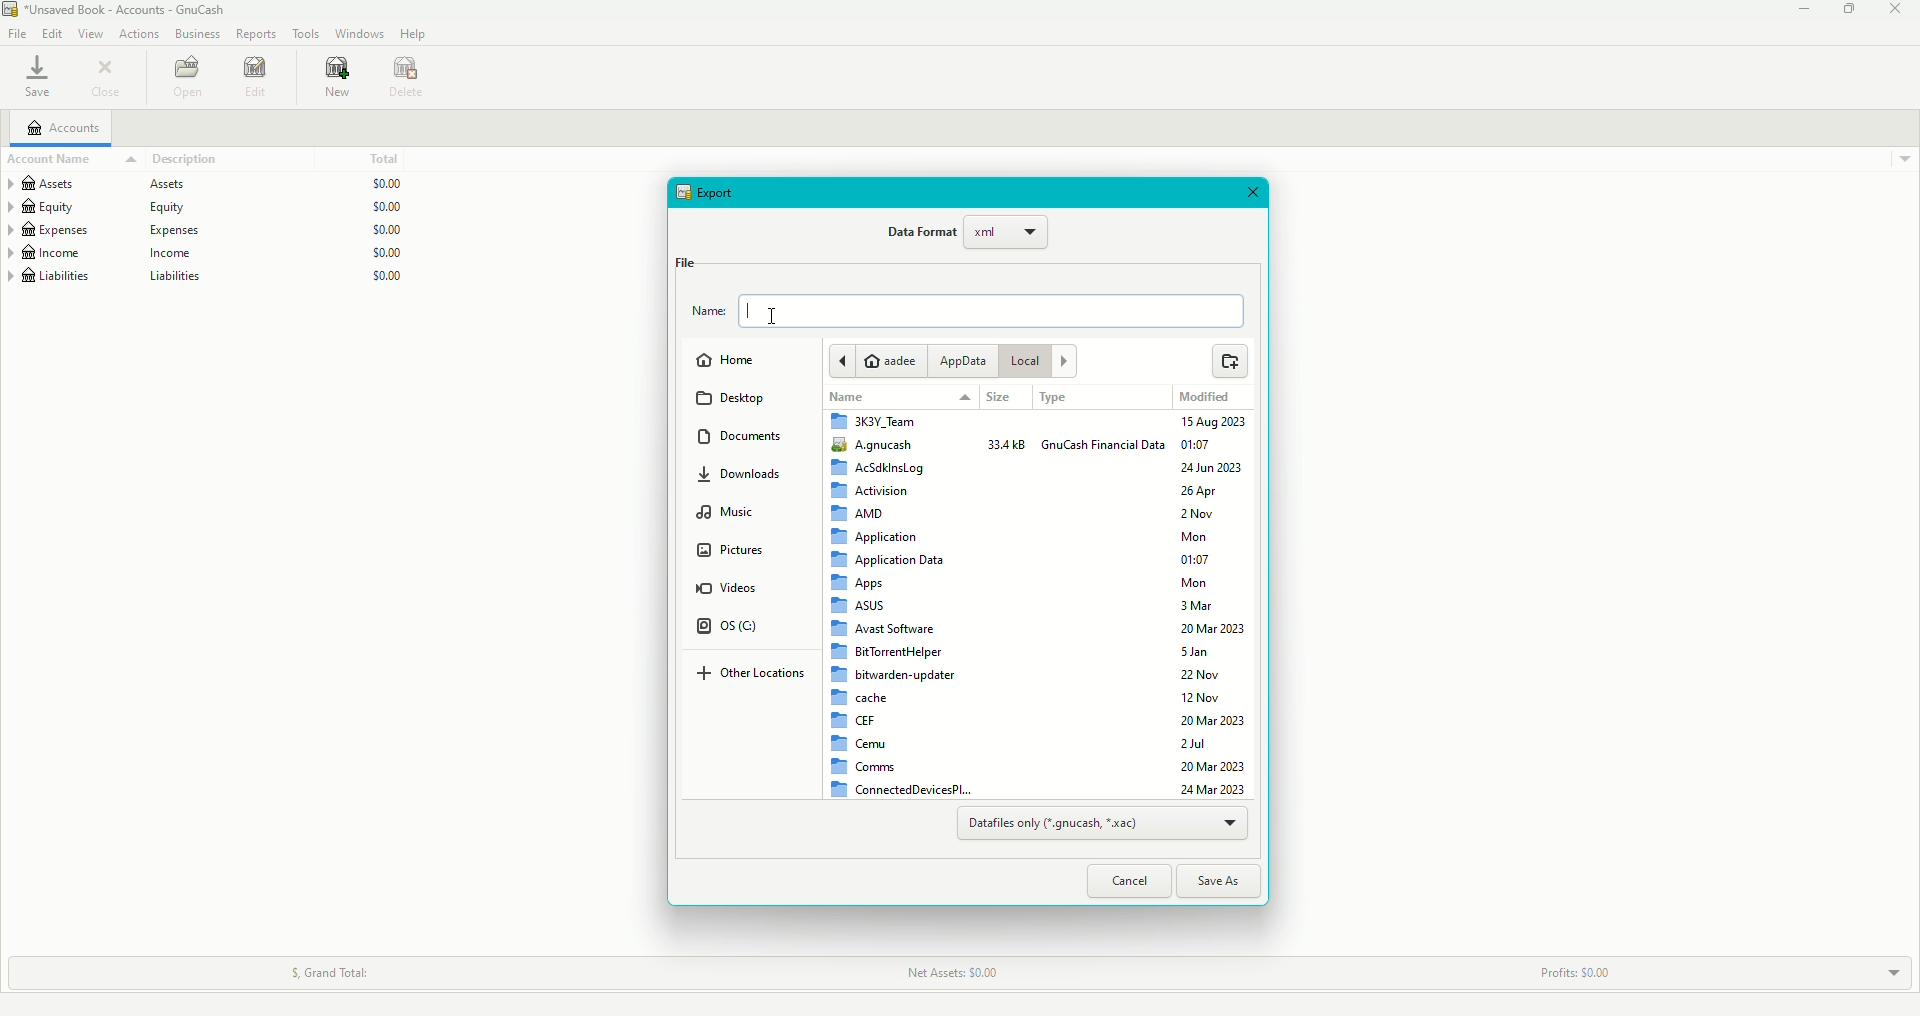 The height and width of the screenshot is (1016, 1920). I want to click on Local, so click(1043, 363).